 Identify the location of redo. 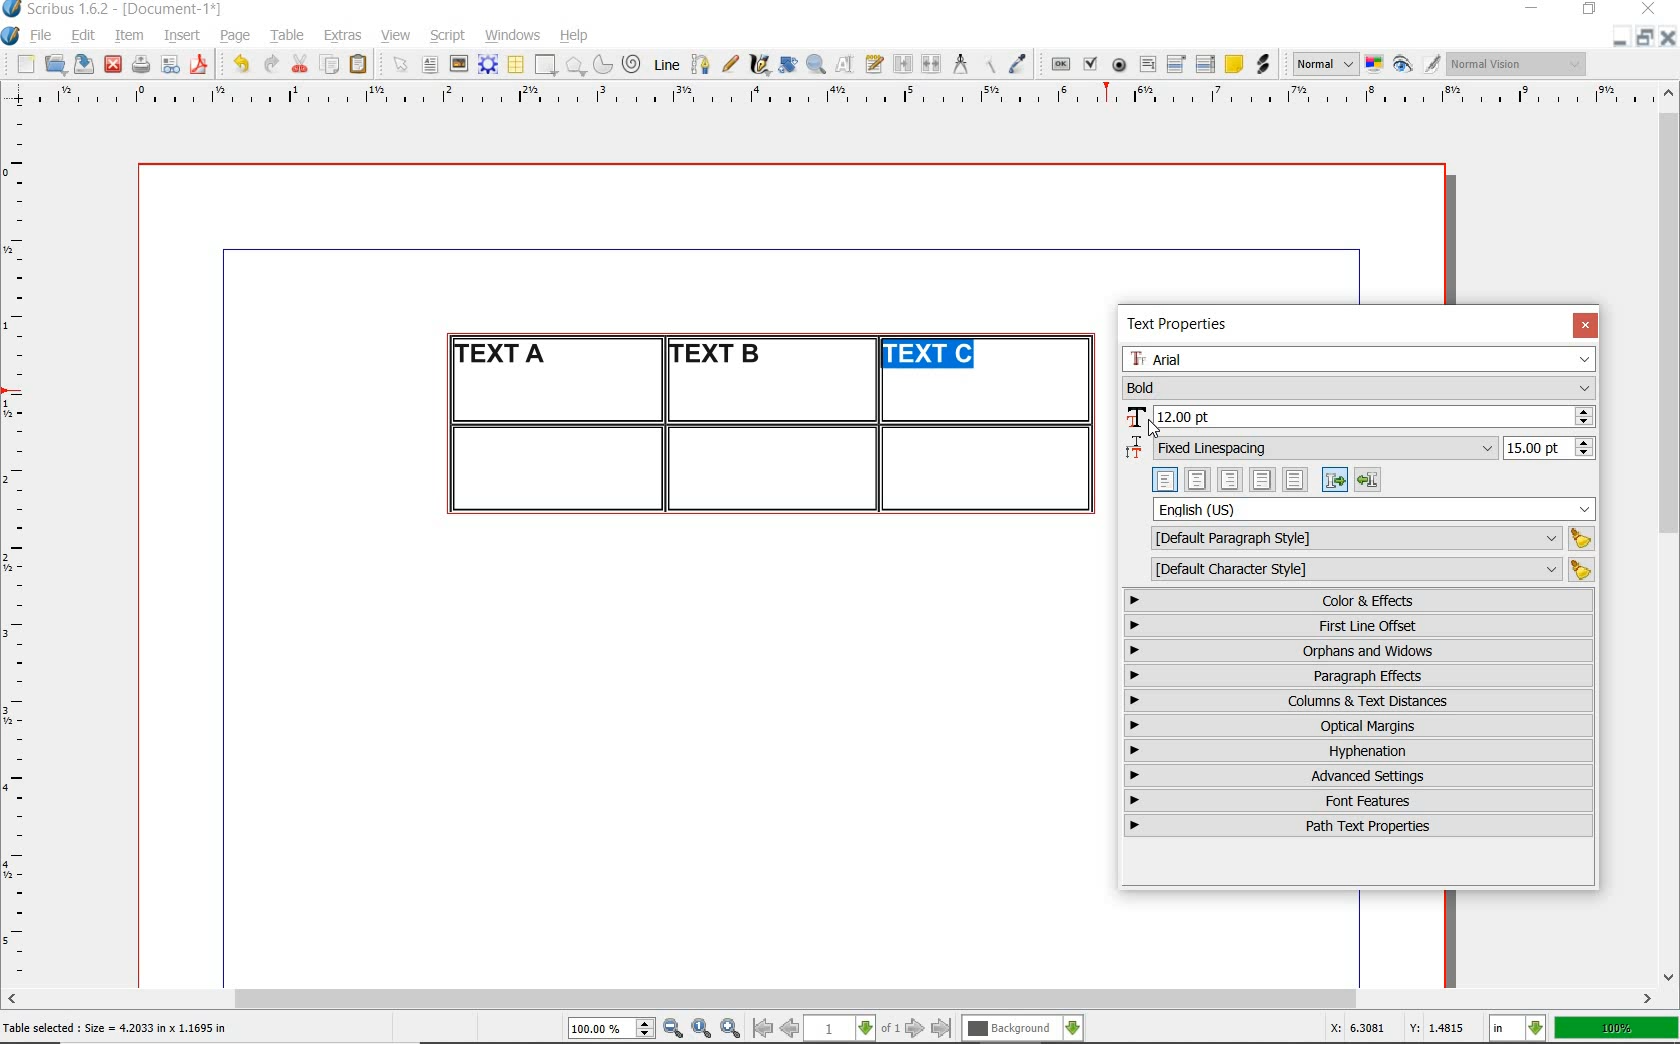
(269, 62).